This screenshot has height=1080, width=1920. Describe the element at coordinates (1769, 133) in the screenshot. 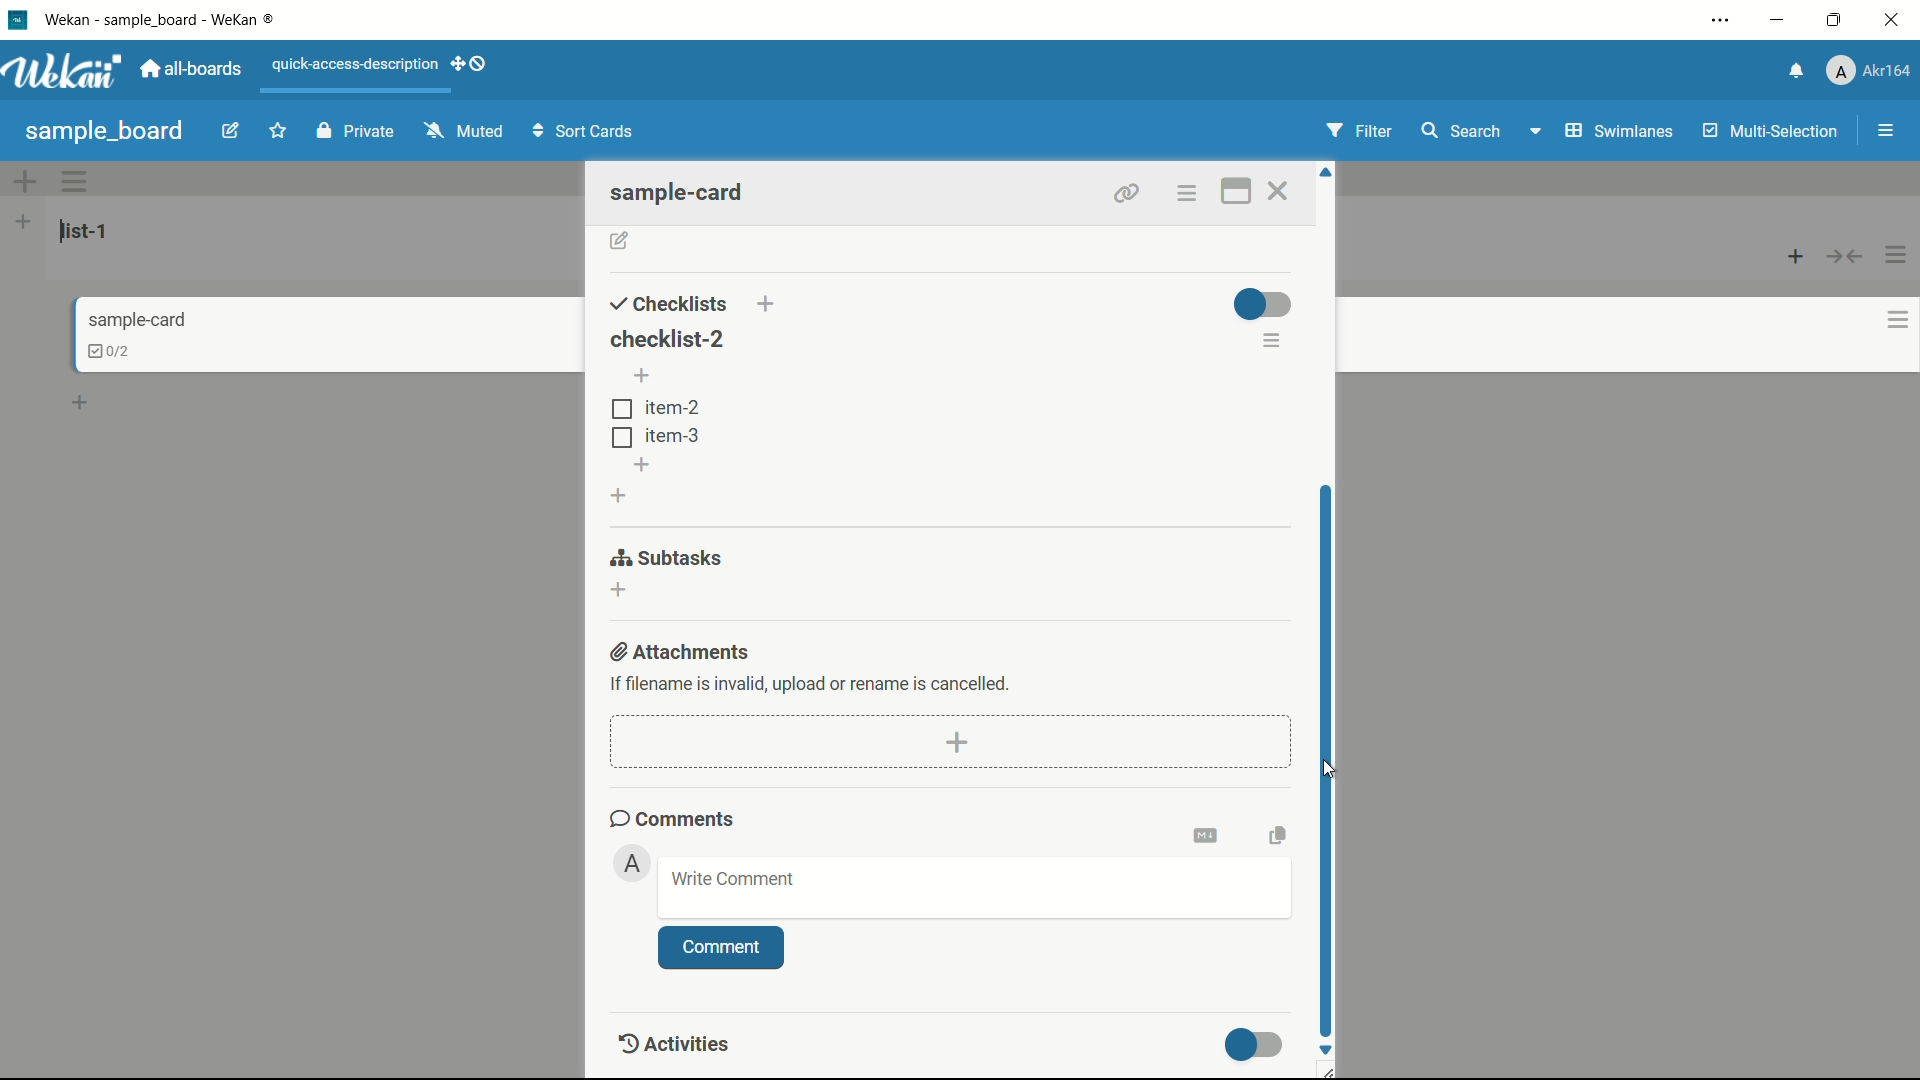

I see `multi selection` at that location.